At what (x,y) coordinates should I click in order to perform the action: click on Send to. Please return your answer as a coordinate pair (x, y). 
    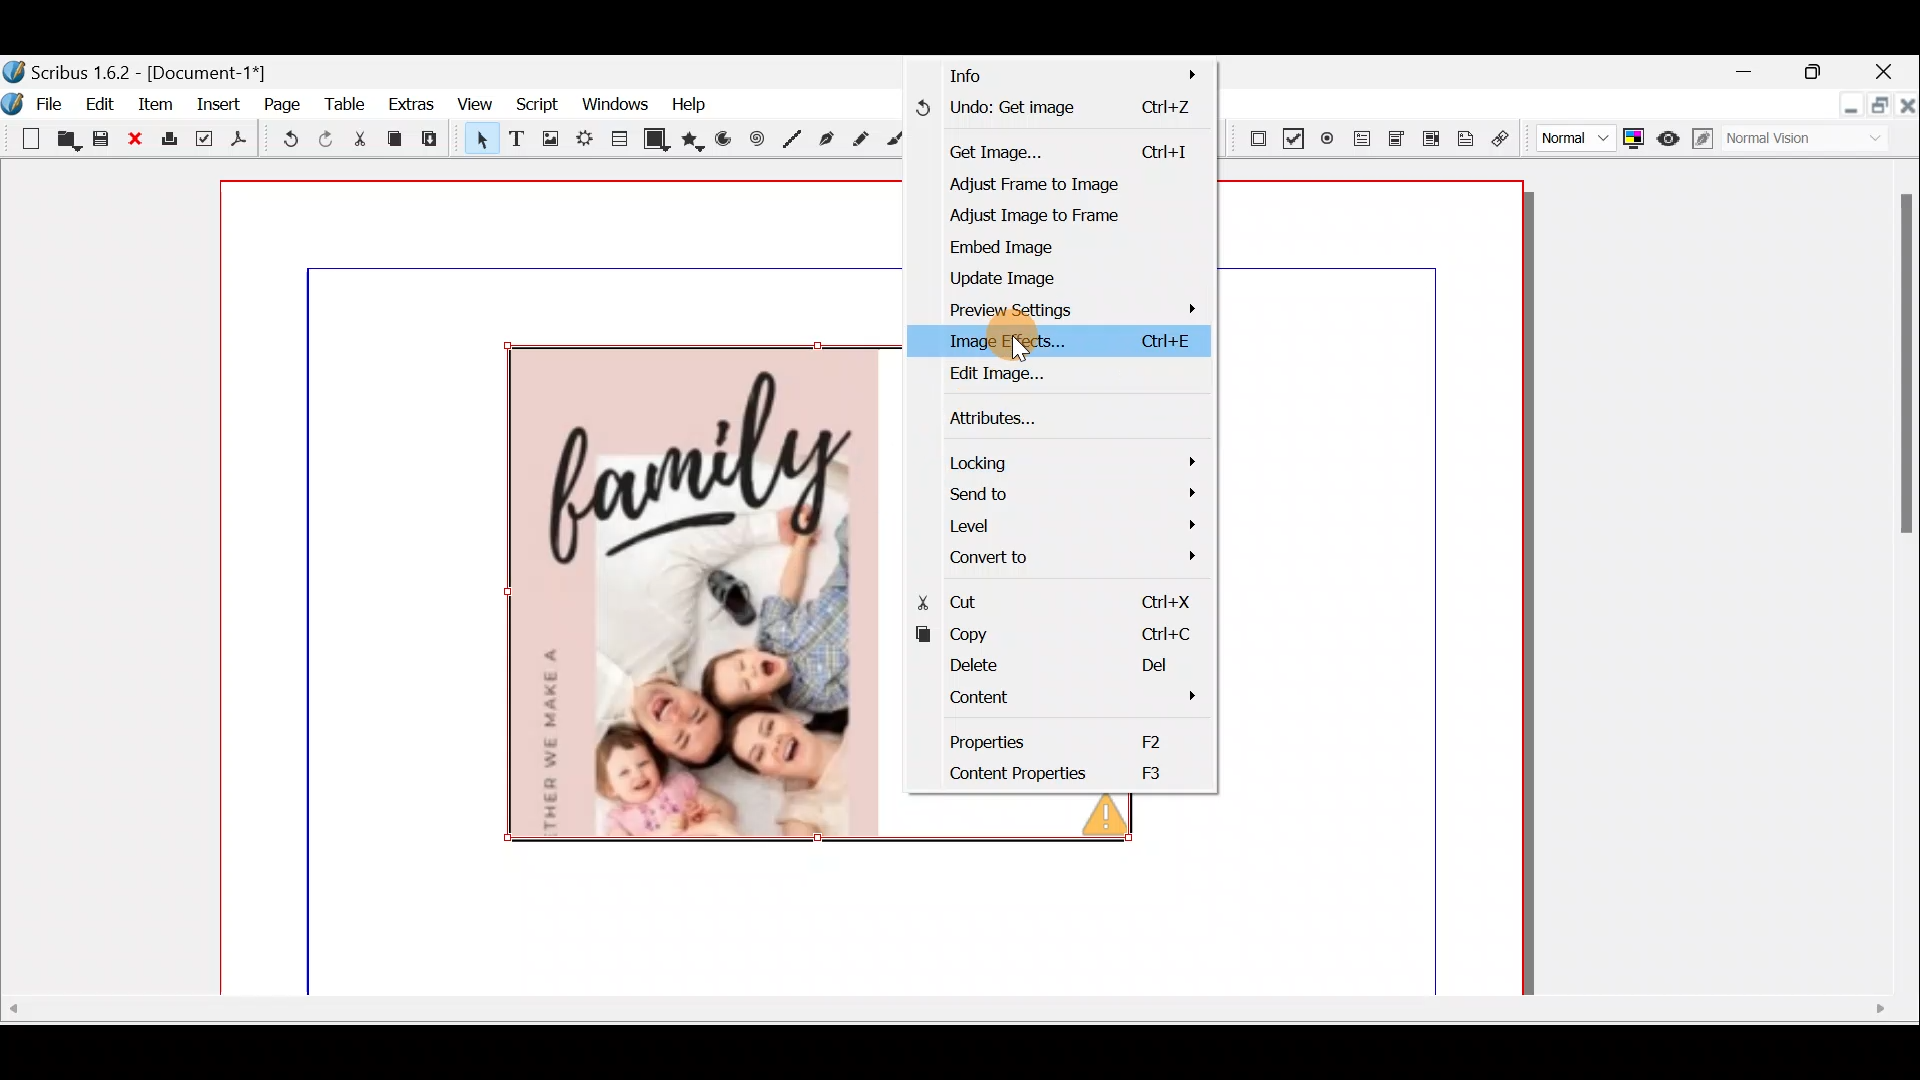
    Looking at the image, I should click on (1072, 493).